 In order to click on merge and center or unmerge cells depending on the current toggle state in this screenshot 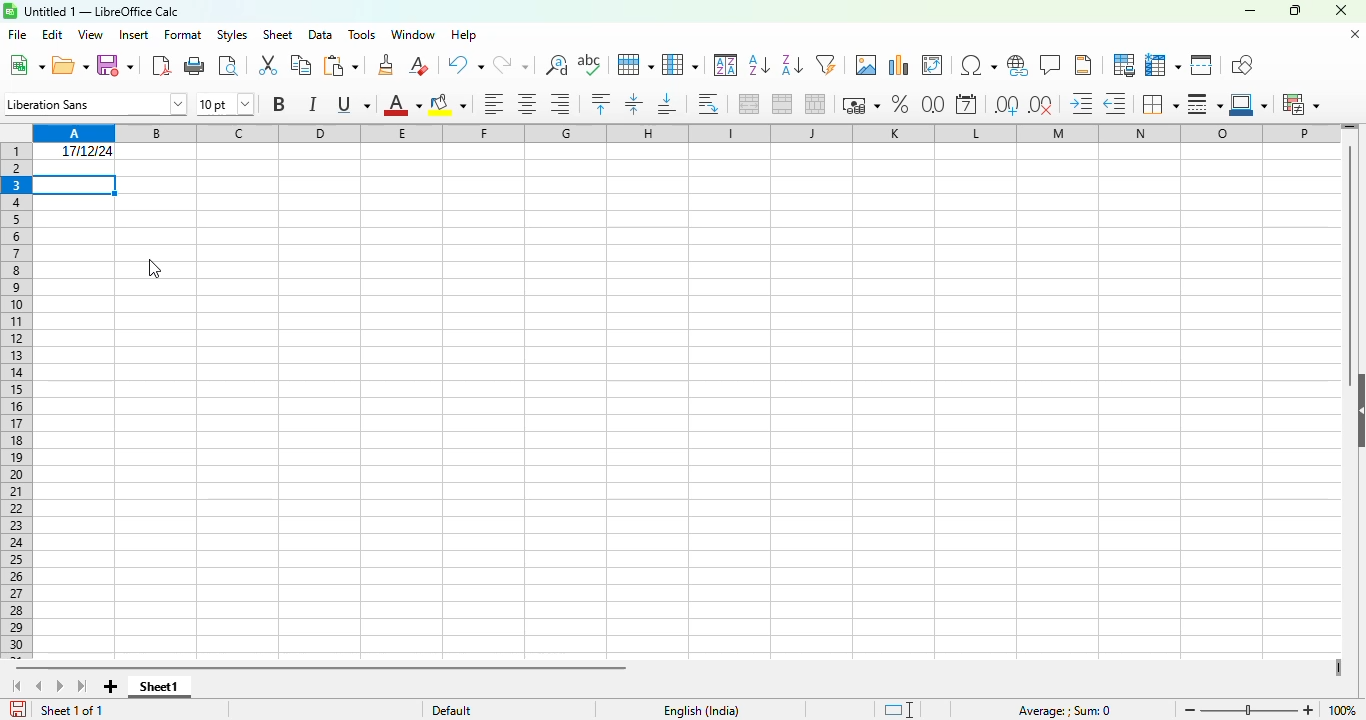, I will do `click(750, 104)`.